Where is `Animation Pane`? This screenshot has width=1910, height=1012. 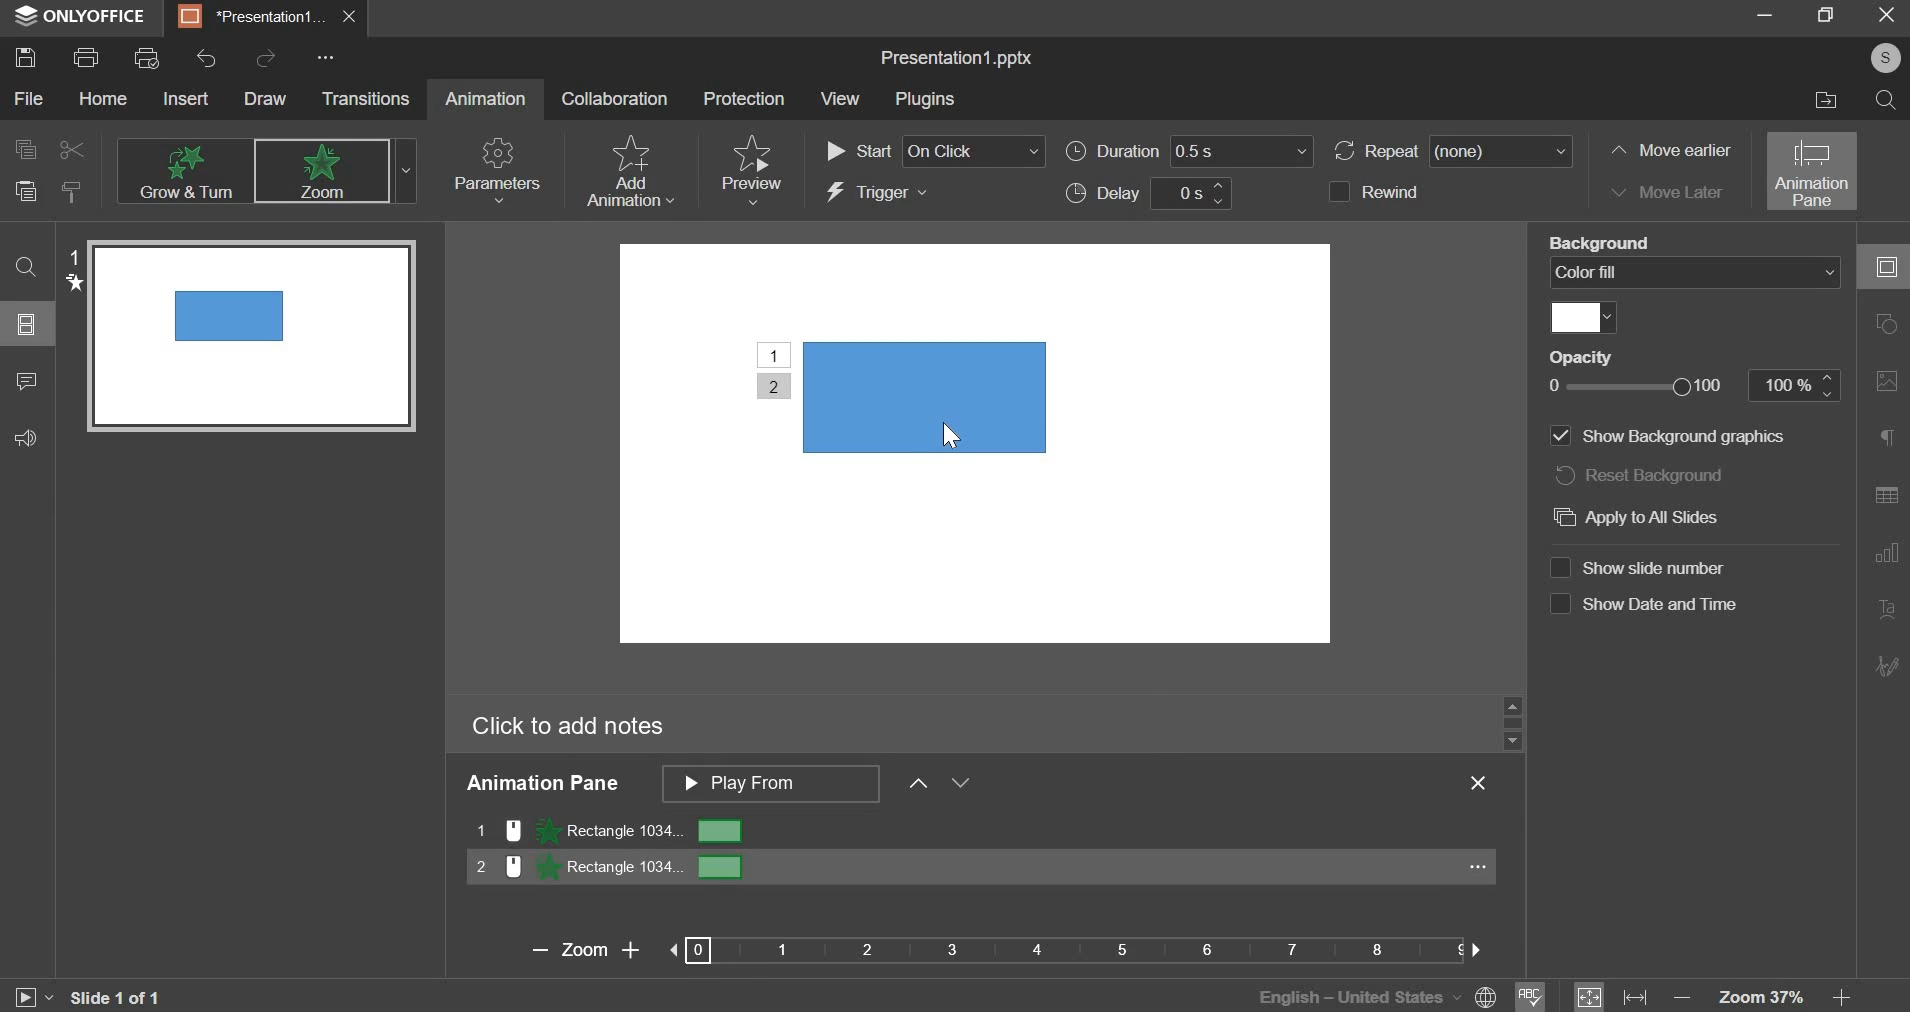
Animation Pane is located at coordinates (1885, 488).